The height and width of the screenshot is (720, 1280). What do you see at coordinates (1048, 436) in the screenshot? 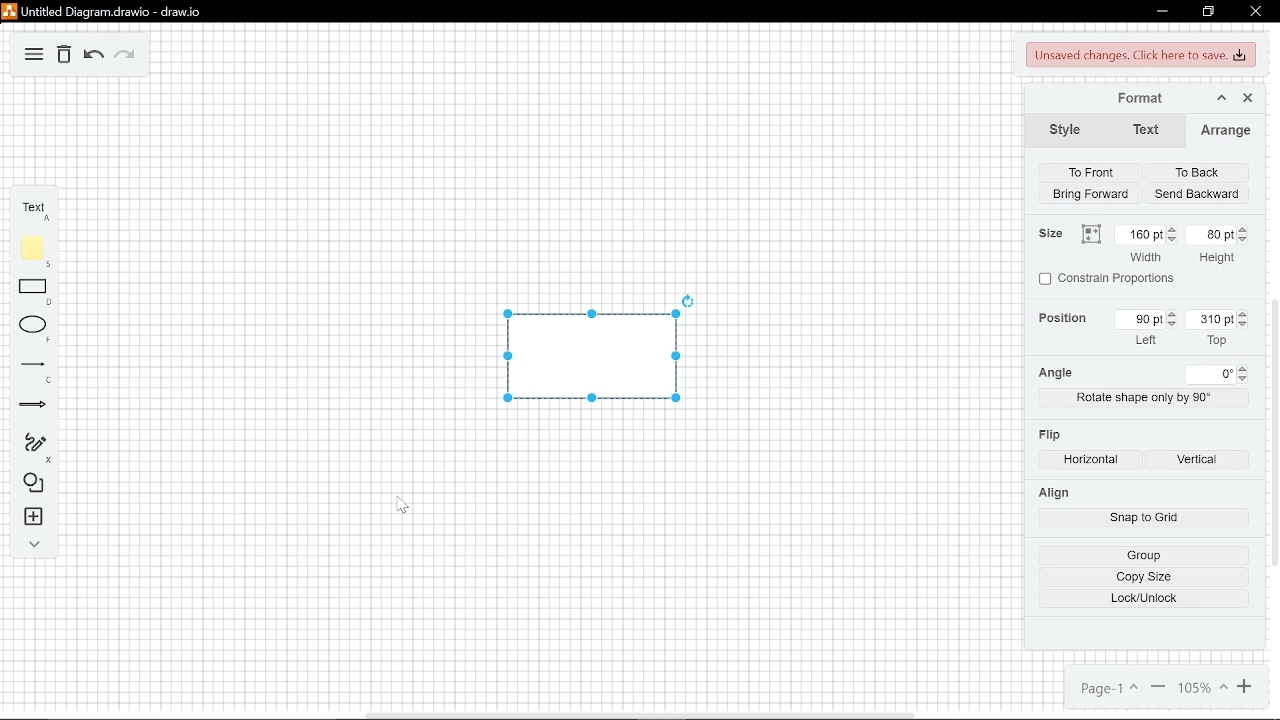
I see `flip` at bounding box center [1048, 436].